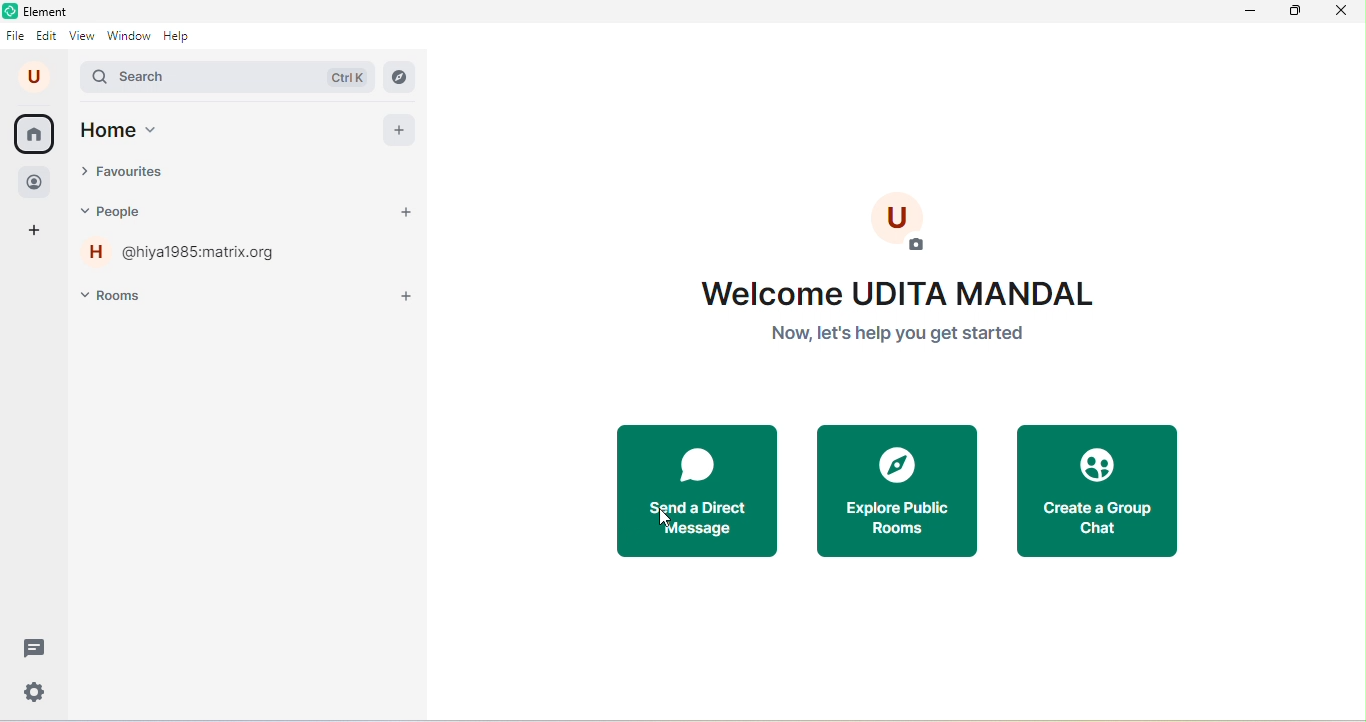  Describe the element at coordinates (400, 77) in the screenshot. I see `explore rooms` at that location.